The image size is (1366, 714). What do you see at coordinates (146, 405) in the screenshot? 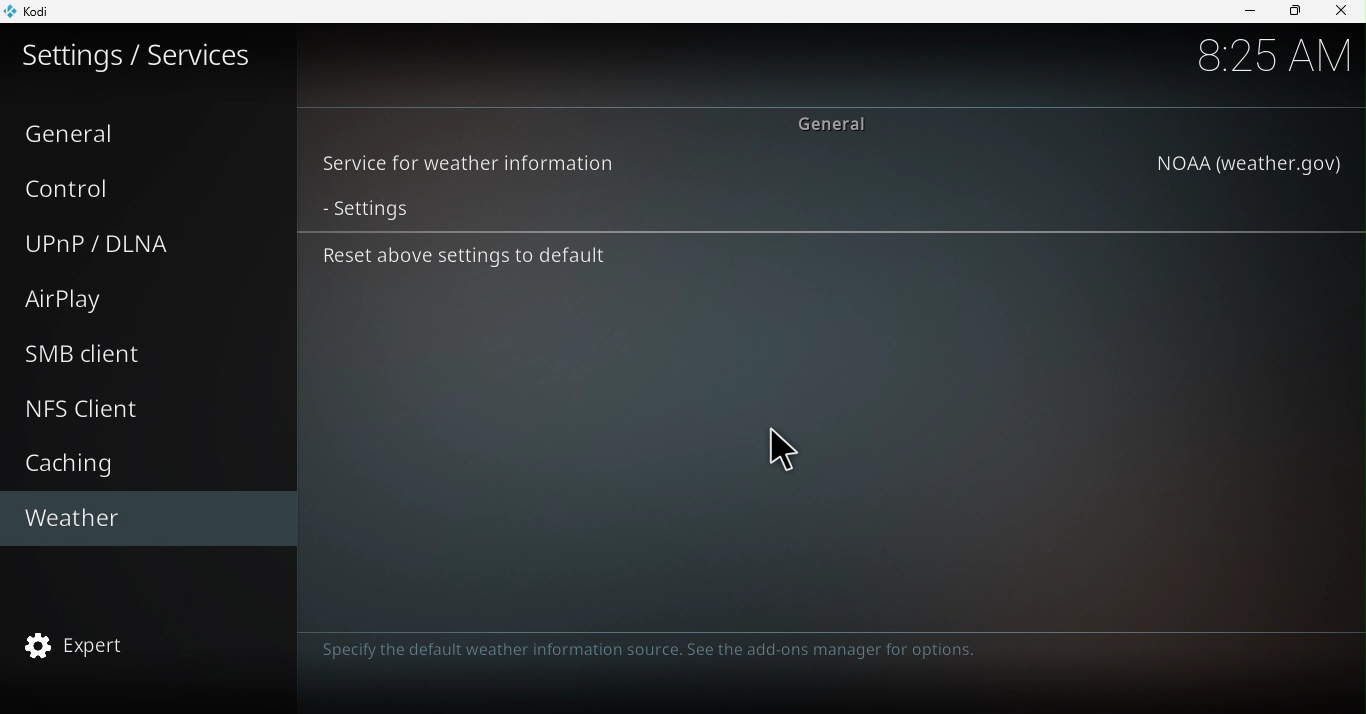
I see `NFS client` at bounding box center [146, 405].